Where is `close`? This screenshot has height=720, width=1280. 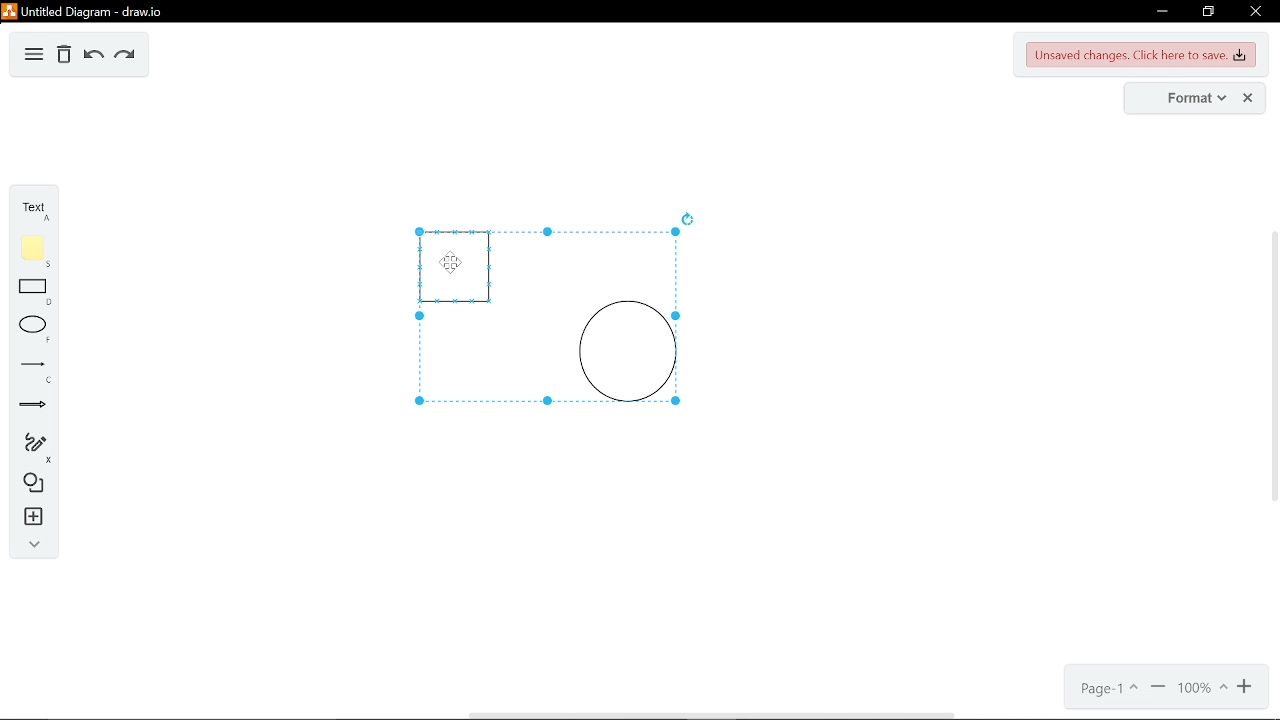
close is located at coordinates (1254, 11).